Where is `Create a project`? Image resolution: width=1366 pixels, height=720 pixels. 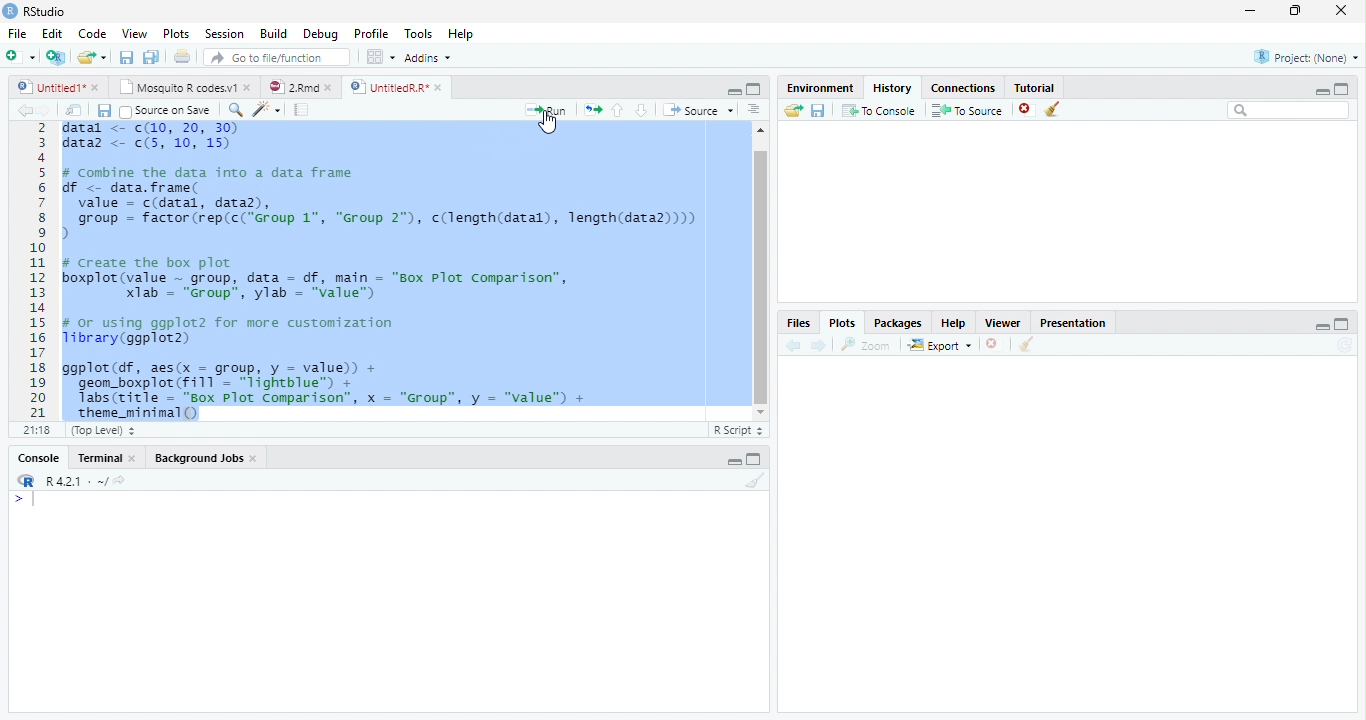
Create a project is located at coordinates (57, 56).